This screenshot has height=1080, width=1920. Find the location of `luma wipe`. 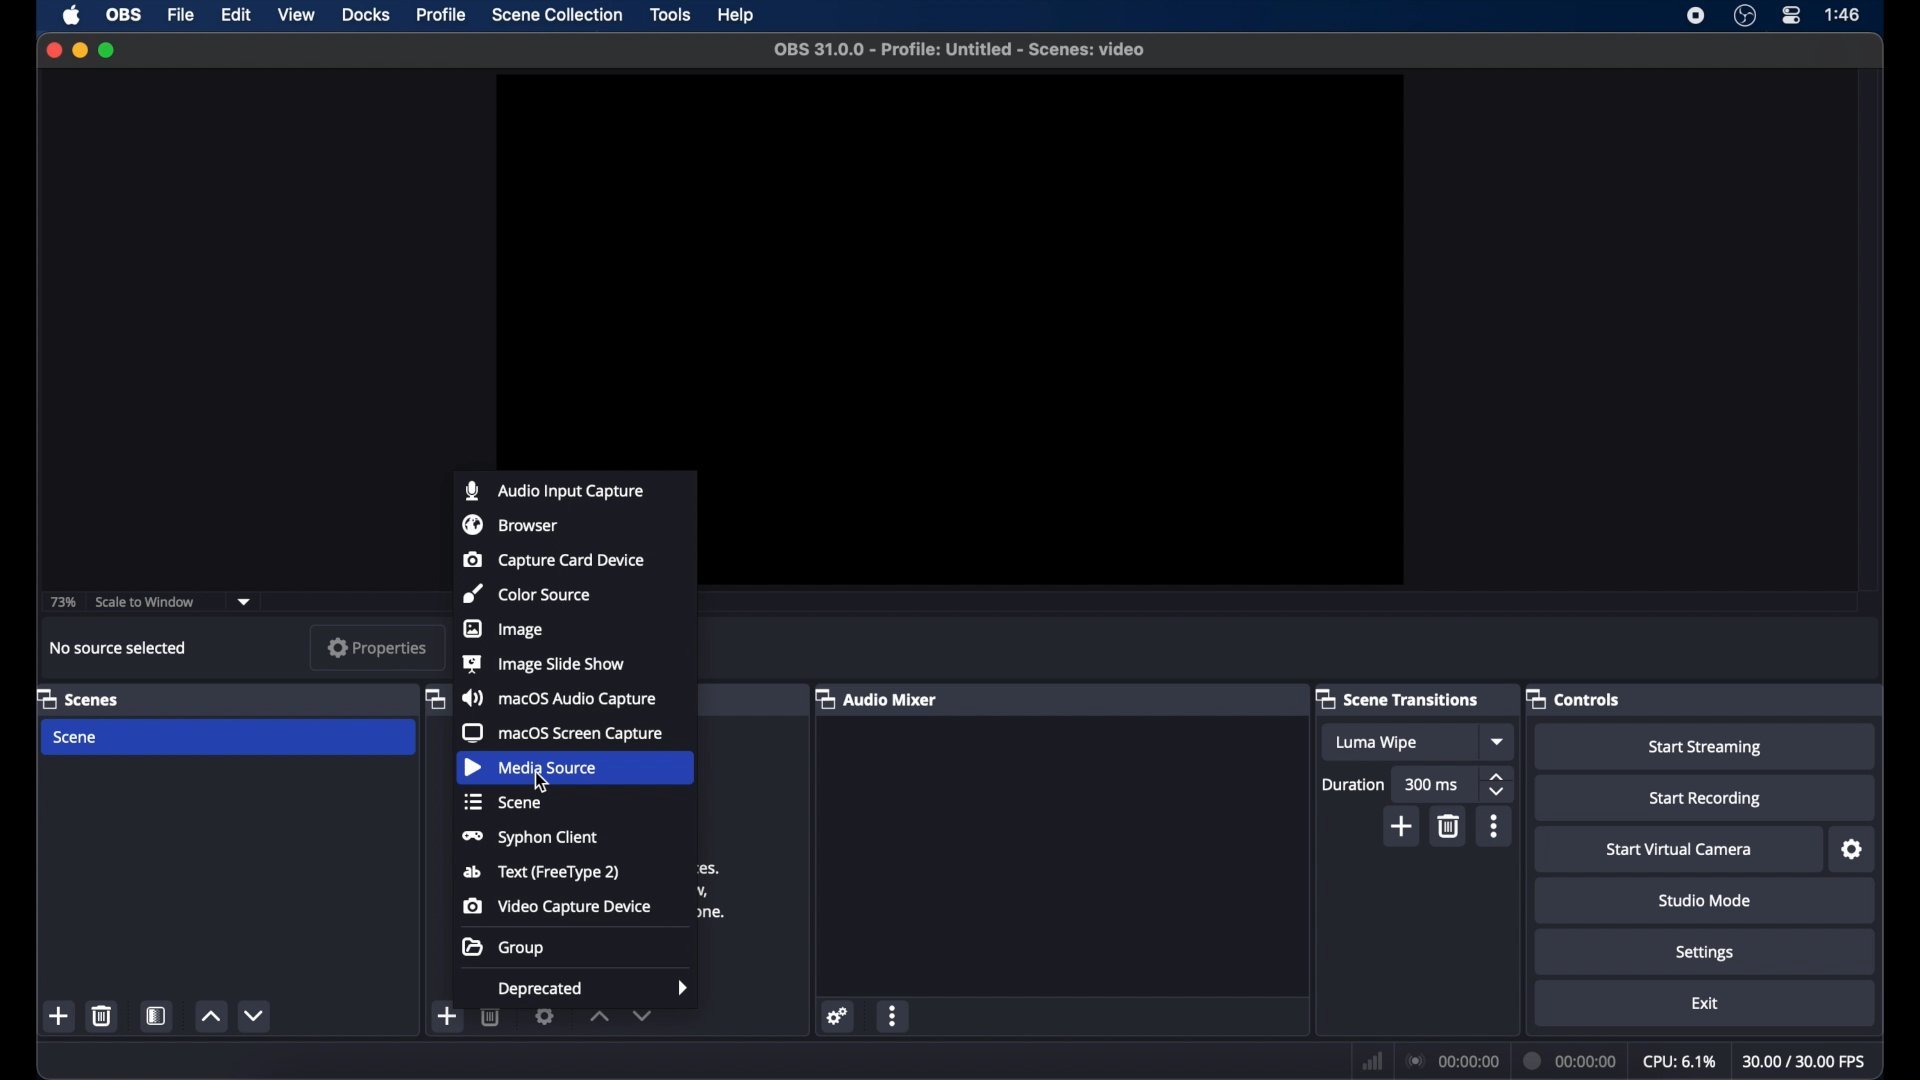

luma wipe is located at coordinates (1378, 743).